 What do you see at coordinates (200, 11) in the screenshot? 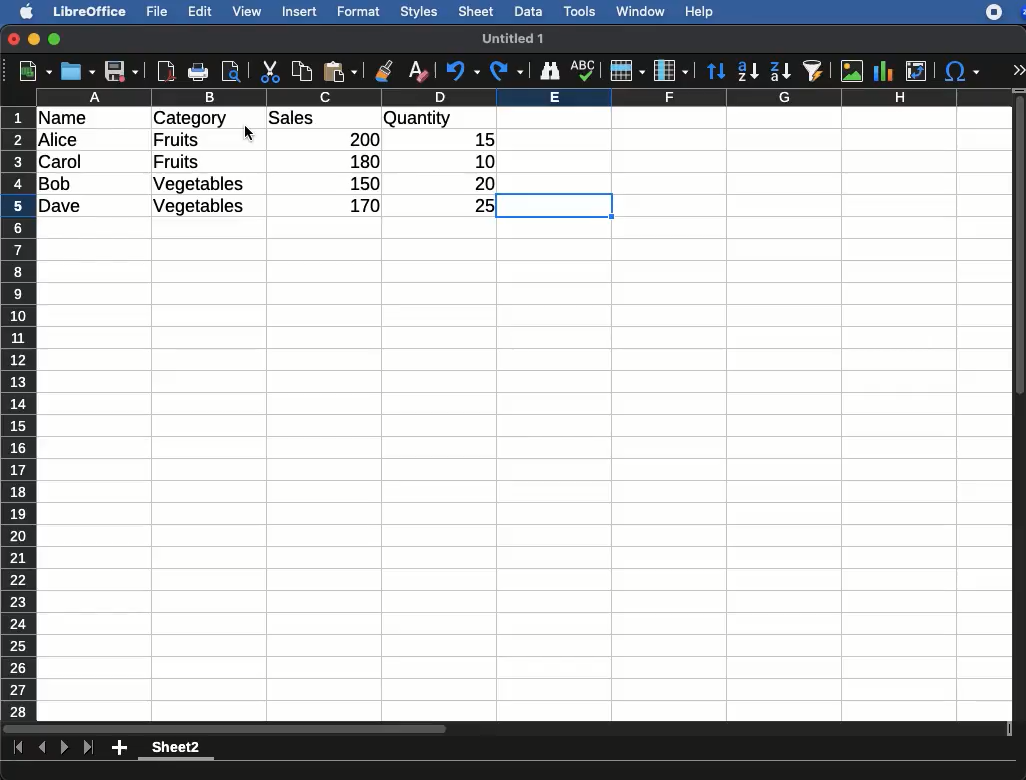
I see `edit` at bounding box center [200, 11].